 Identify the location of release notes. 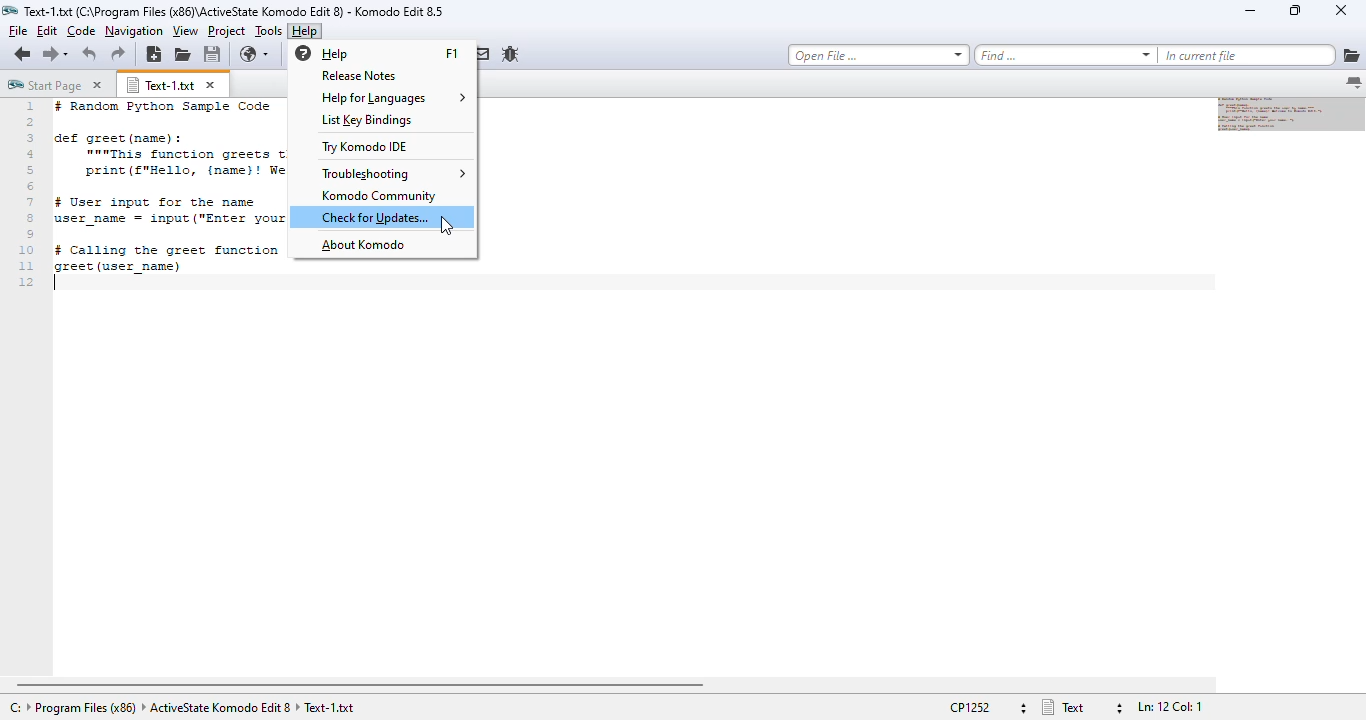
(359, 76).